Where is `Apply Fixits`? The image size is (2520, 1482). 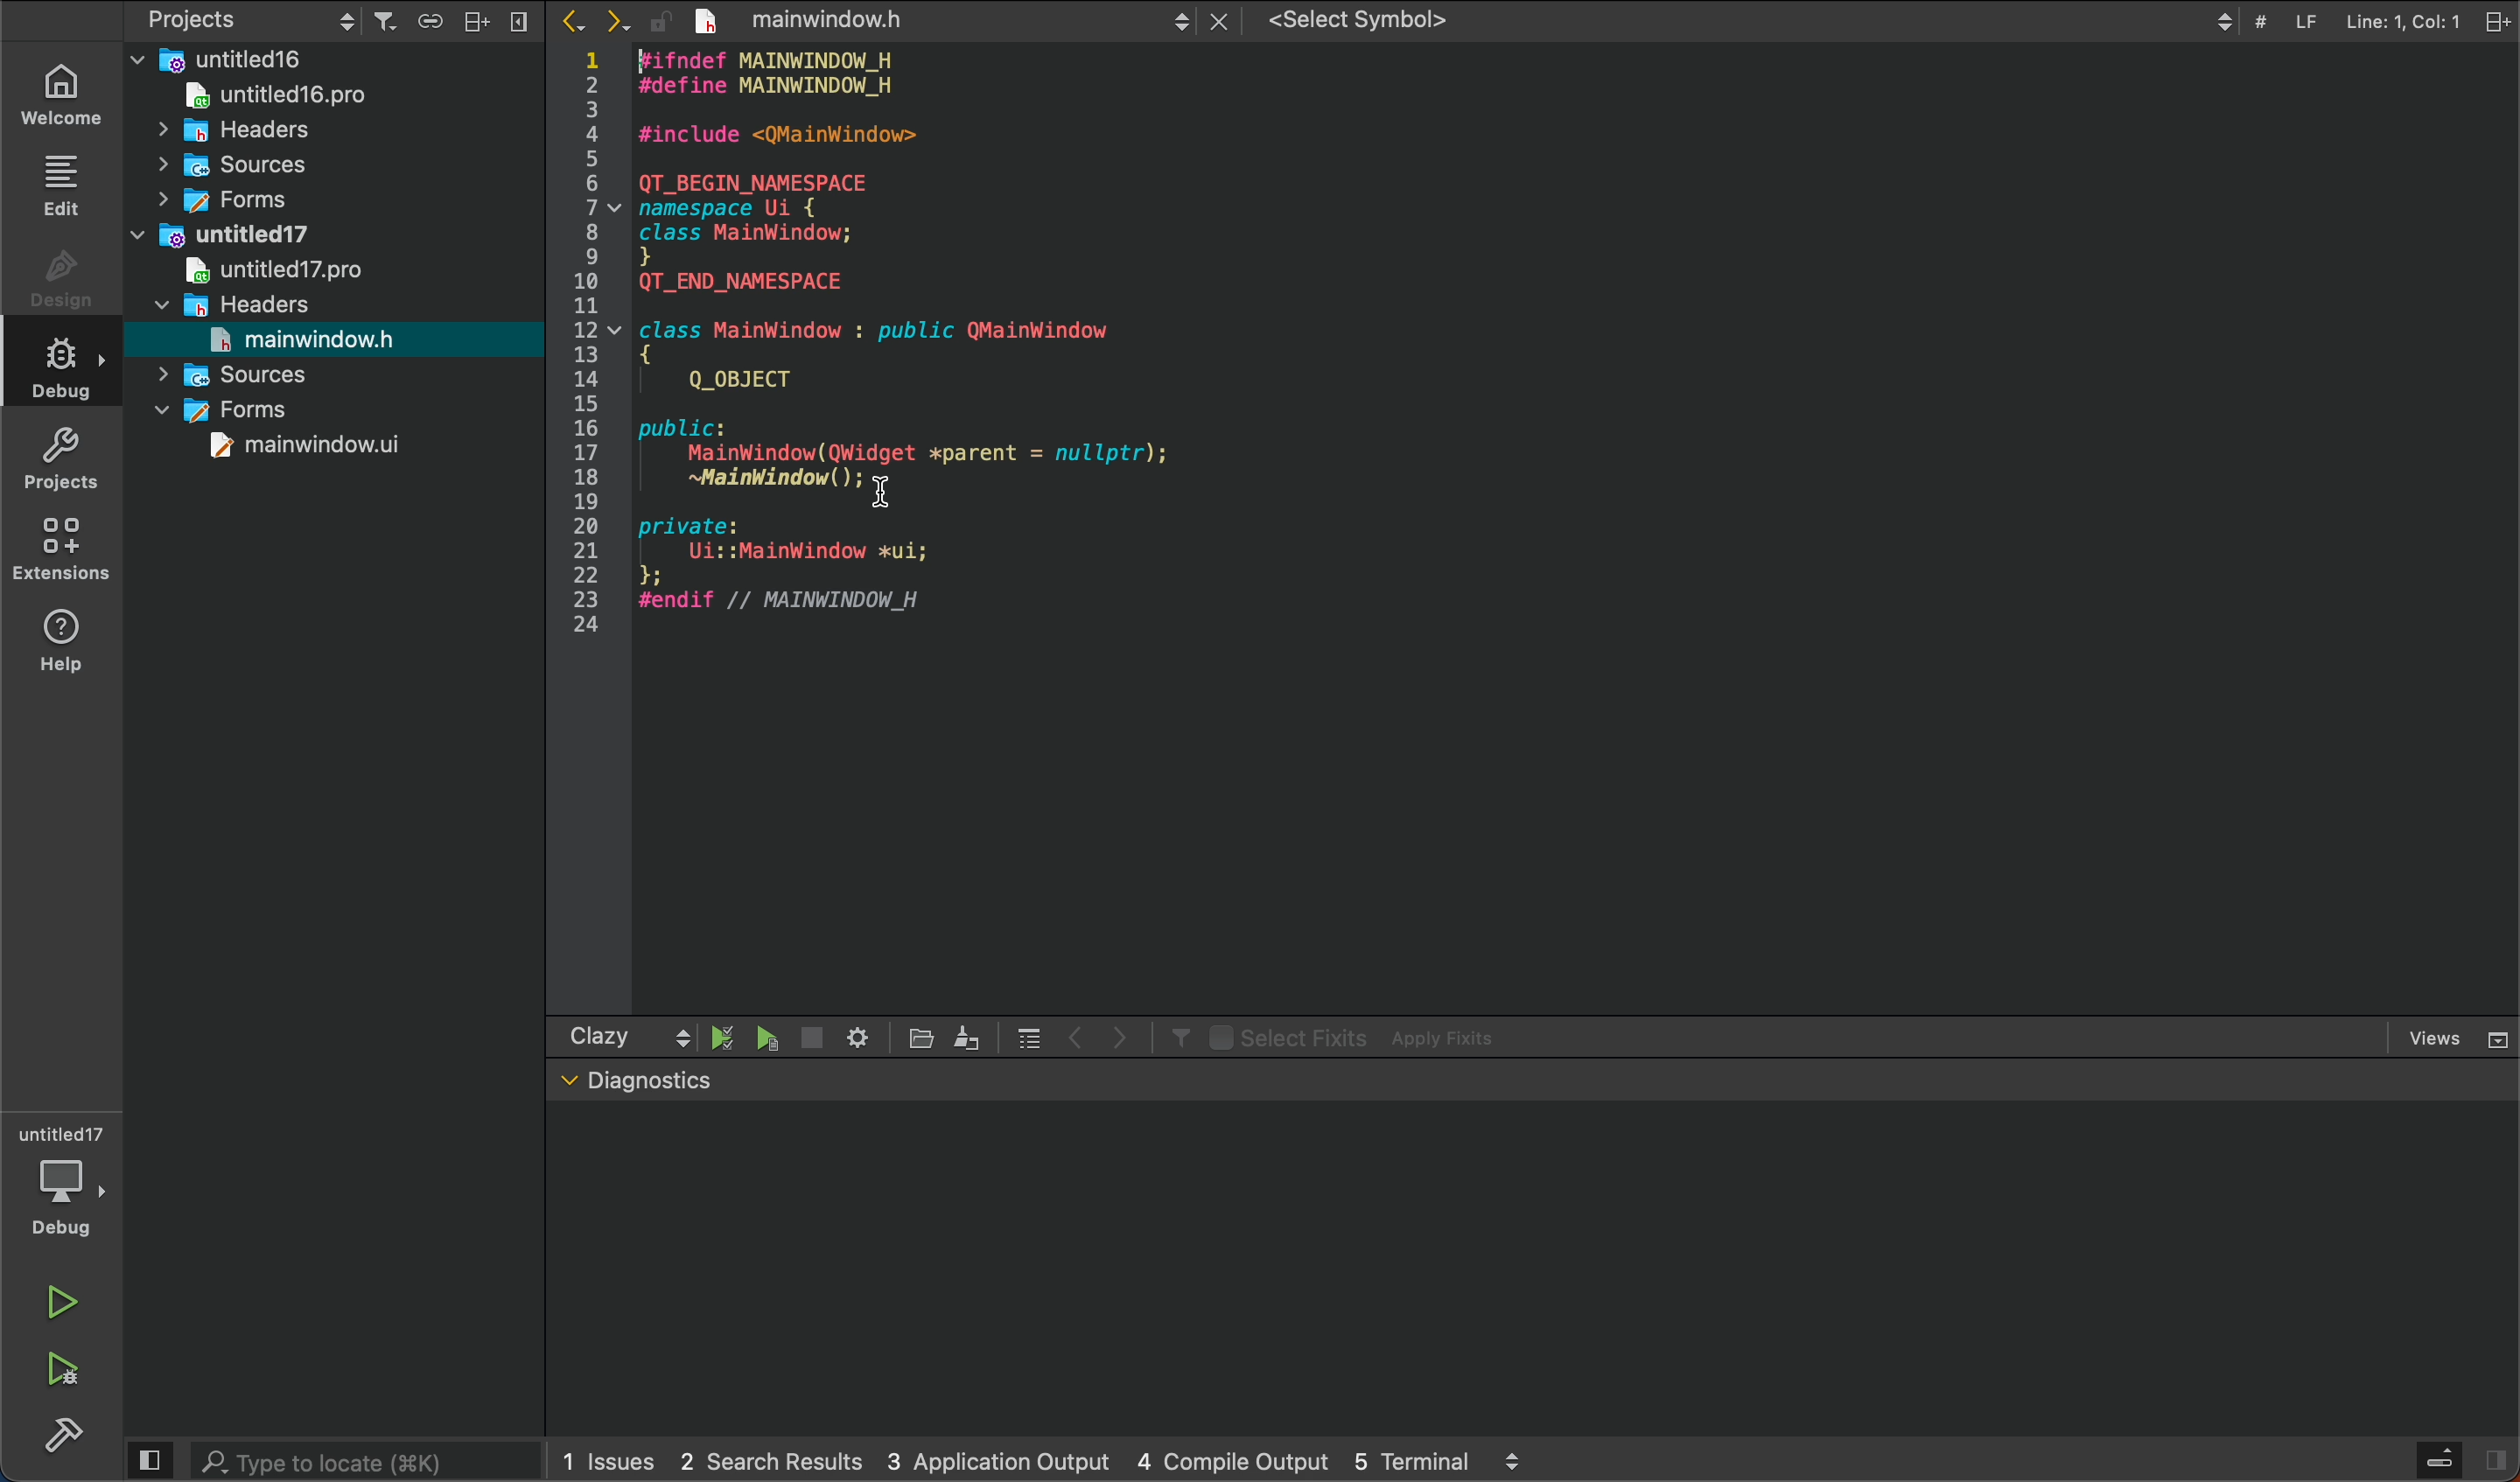 Apply Fixits is located at coordinates (1449, 1038).